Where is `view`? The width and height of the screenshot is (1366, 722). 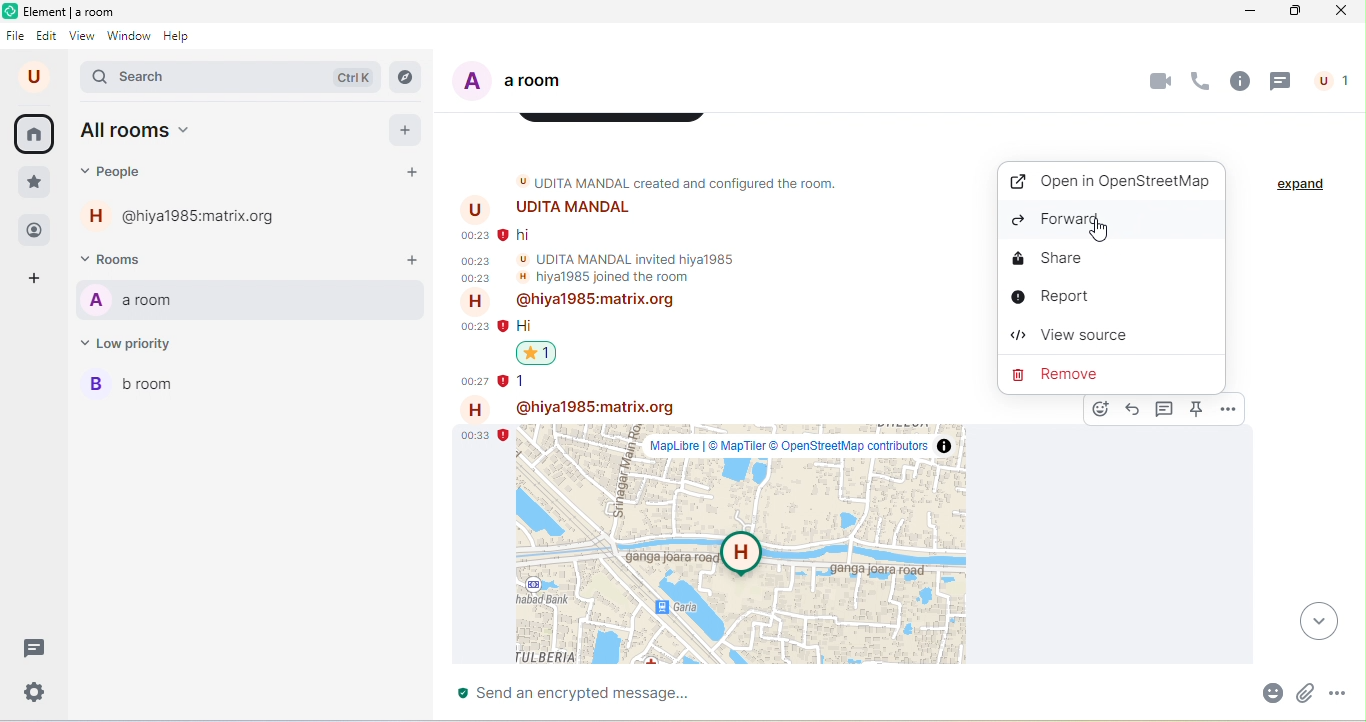
view is located at coordinates (84, 37).